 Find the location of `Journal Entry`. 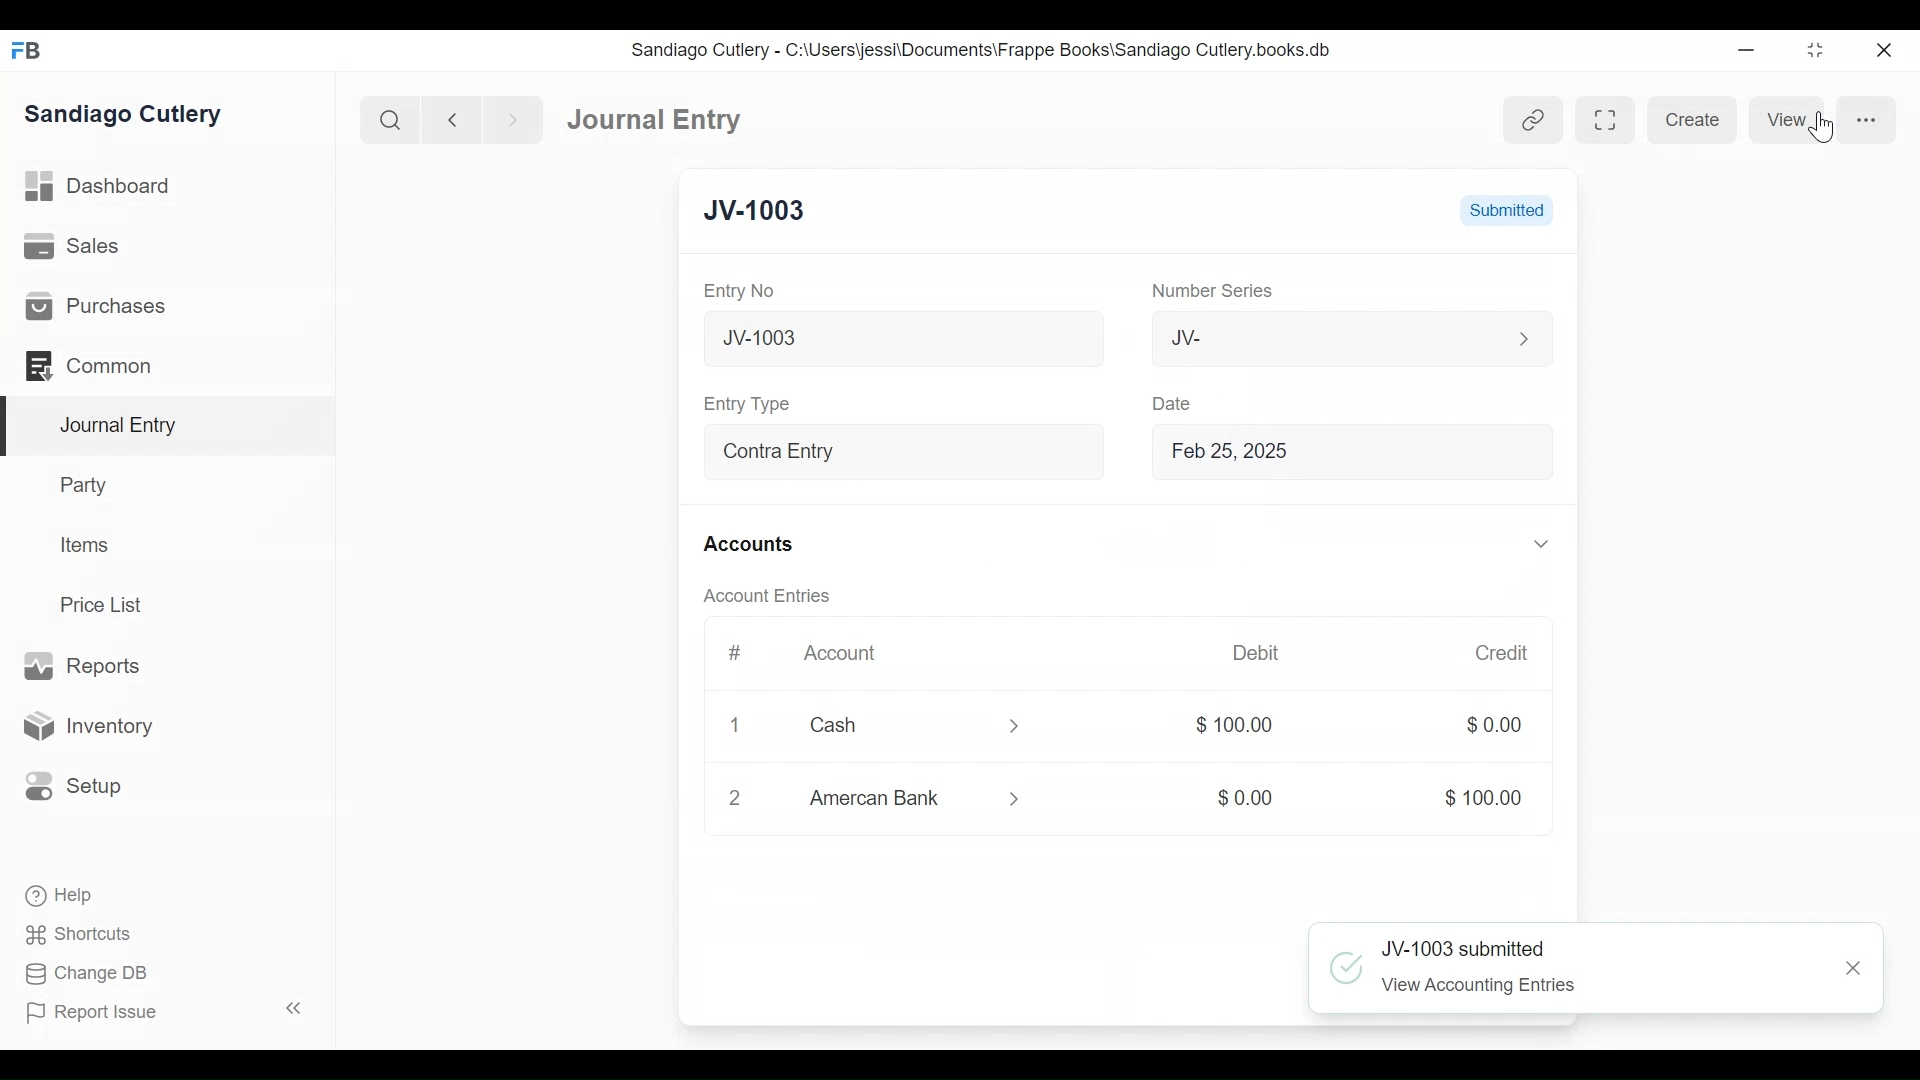

Journal Entry is located at coordinates (169, 426).